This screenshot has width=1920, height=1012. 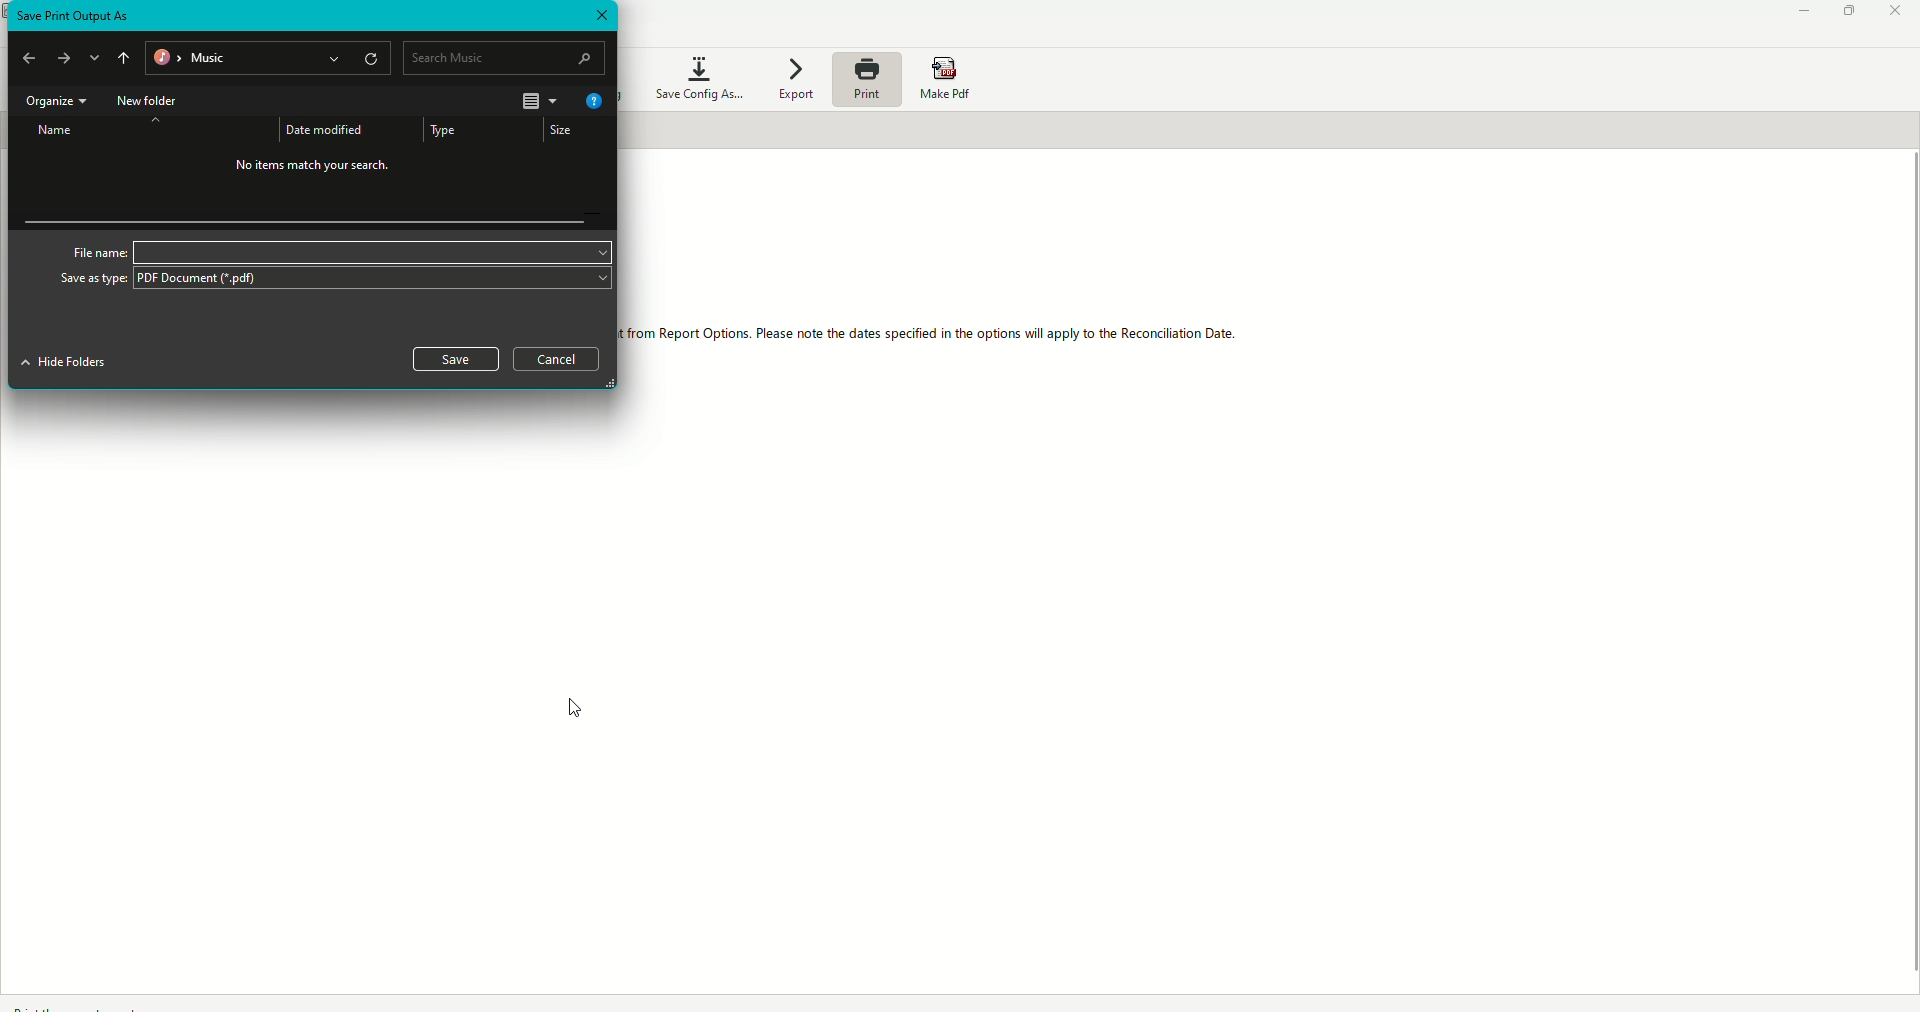 I want to click on Cancel, so click(x=558, y=360).